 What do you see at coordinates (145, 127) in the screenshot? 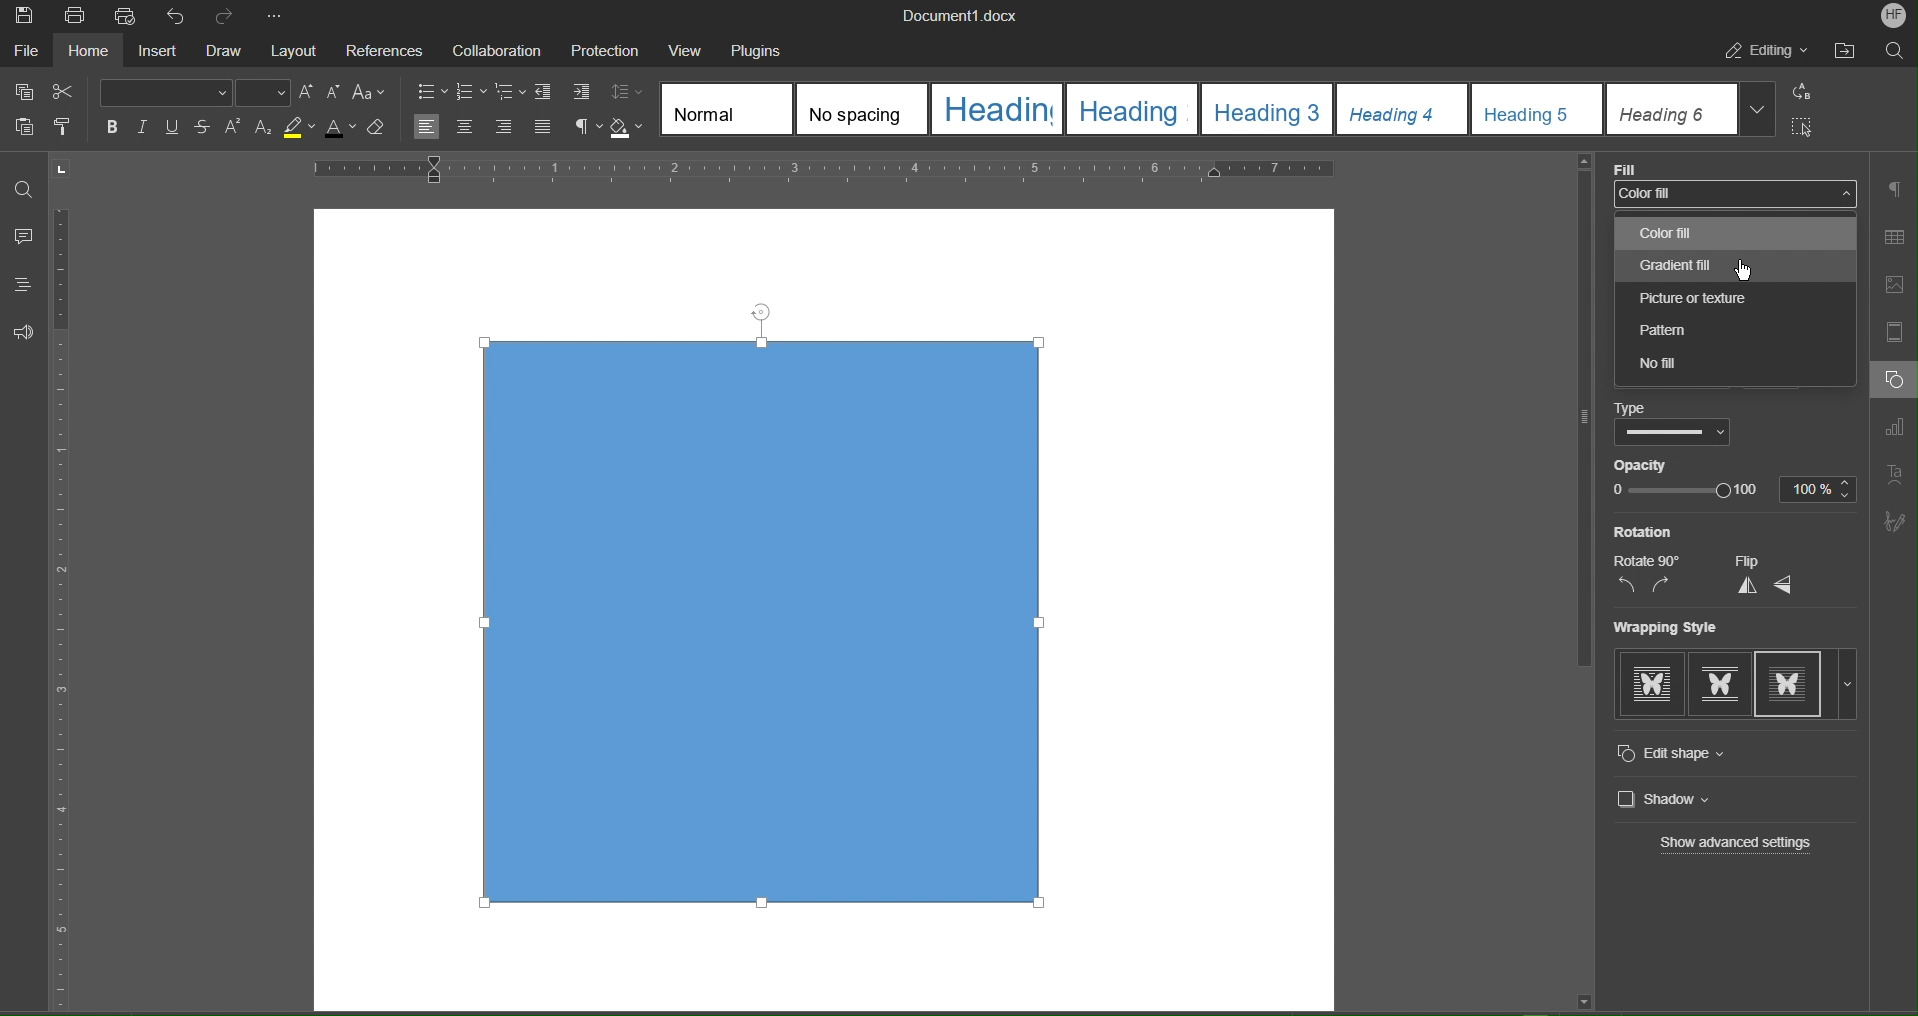
I see `Italics` at bounding box center [145, 127].